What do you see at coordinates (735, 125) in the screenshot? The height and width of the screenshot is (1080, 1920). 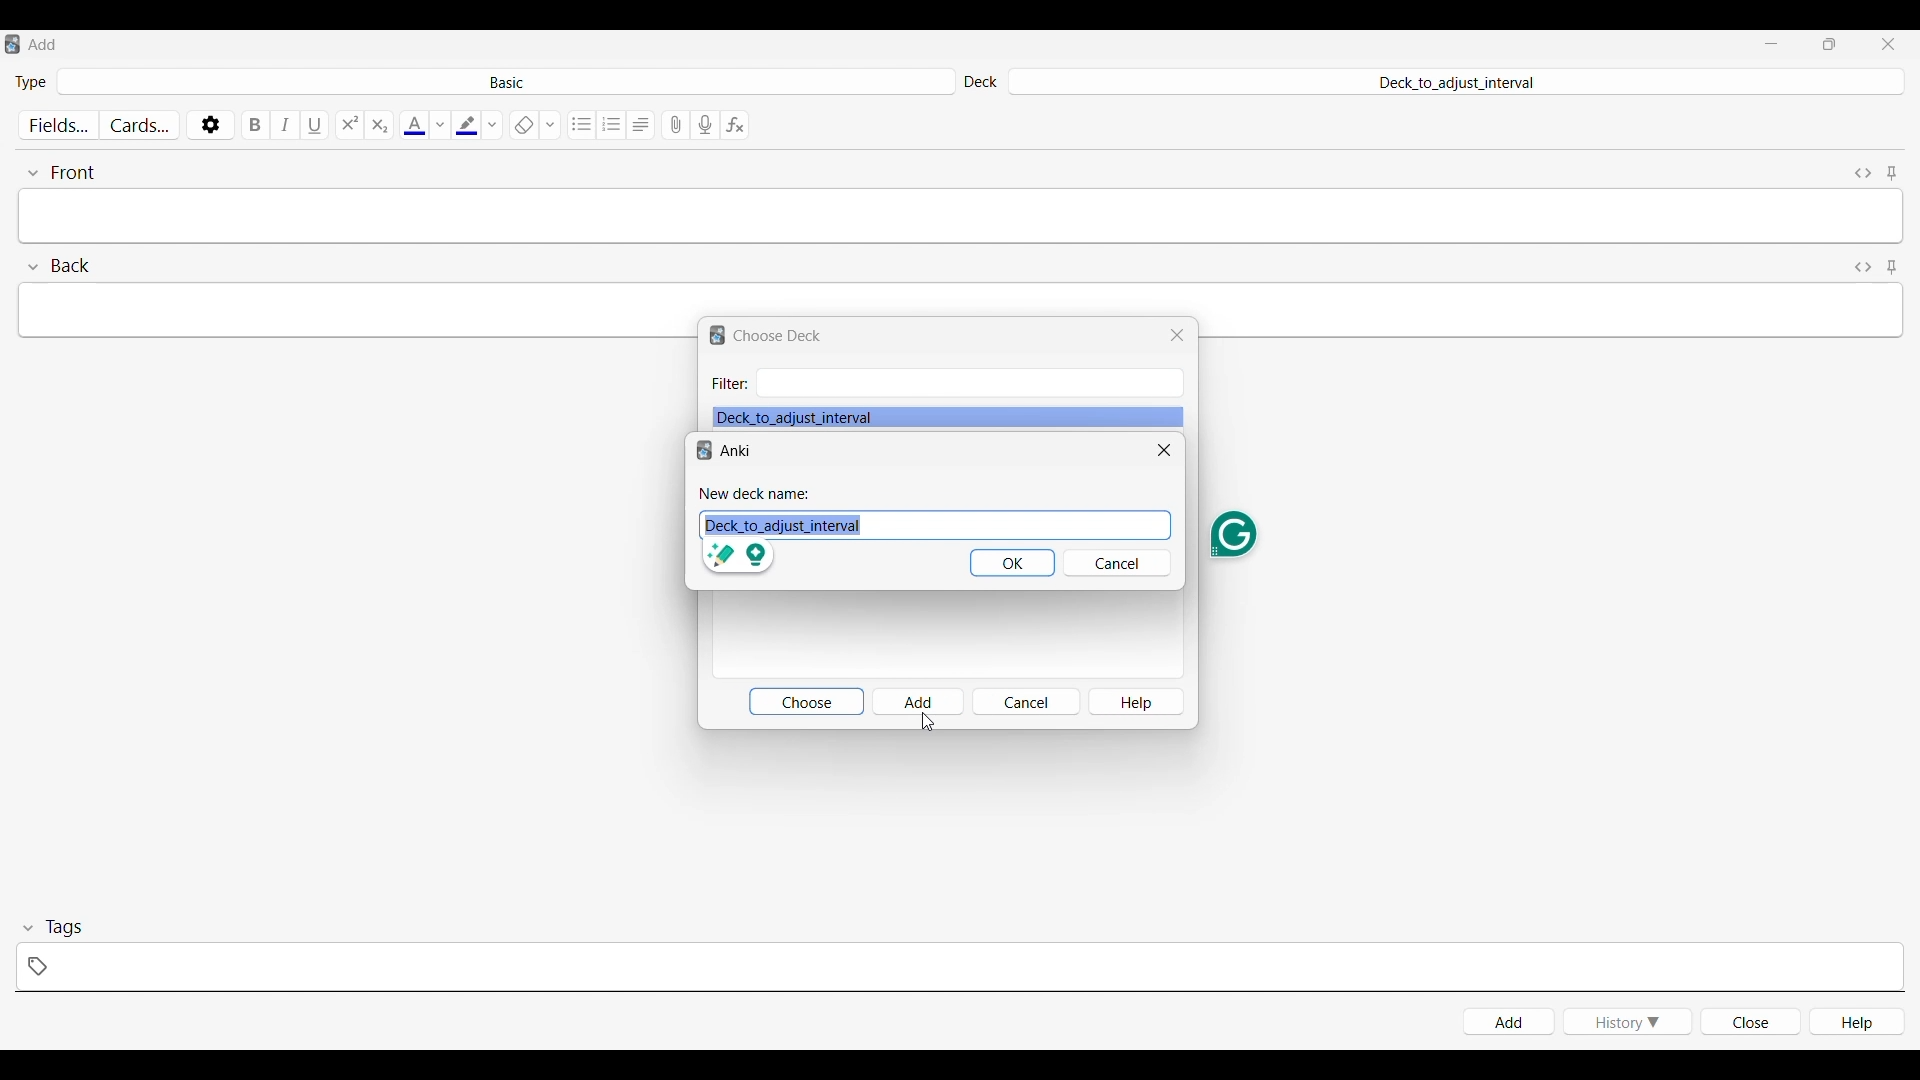 I see `Equations` at bounding box center [735, 125].